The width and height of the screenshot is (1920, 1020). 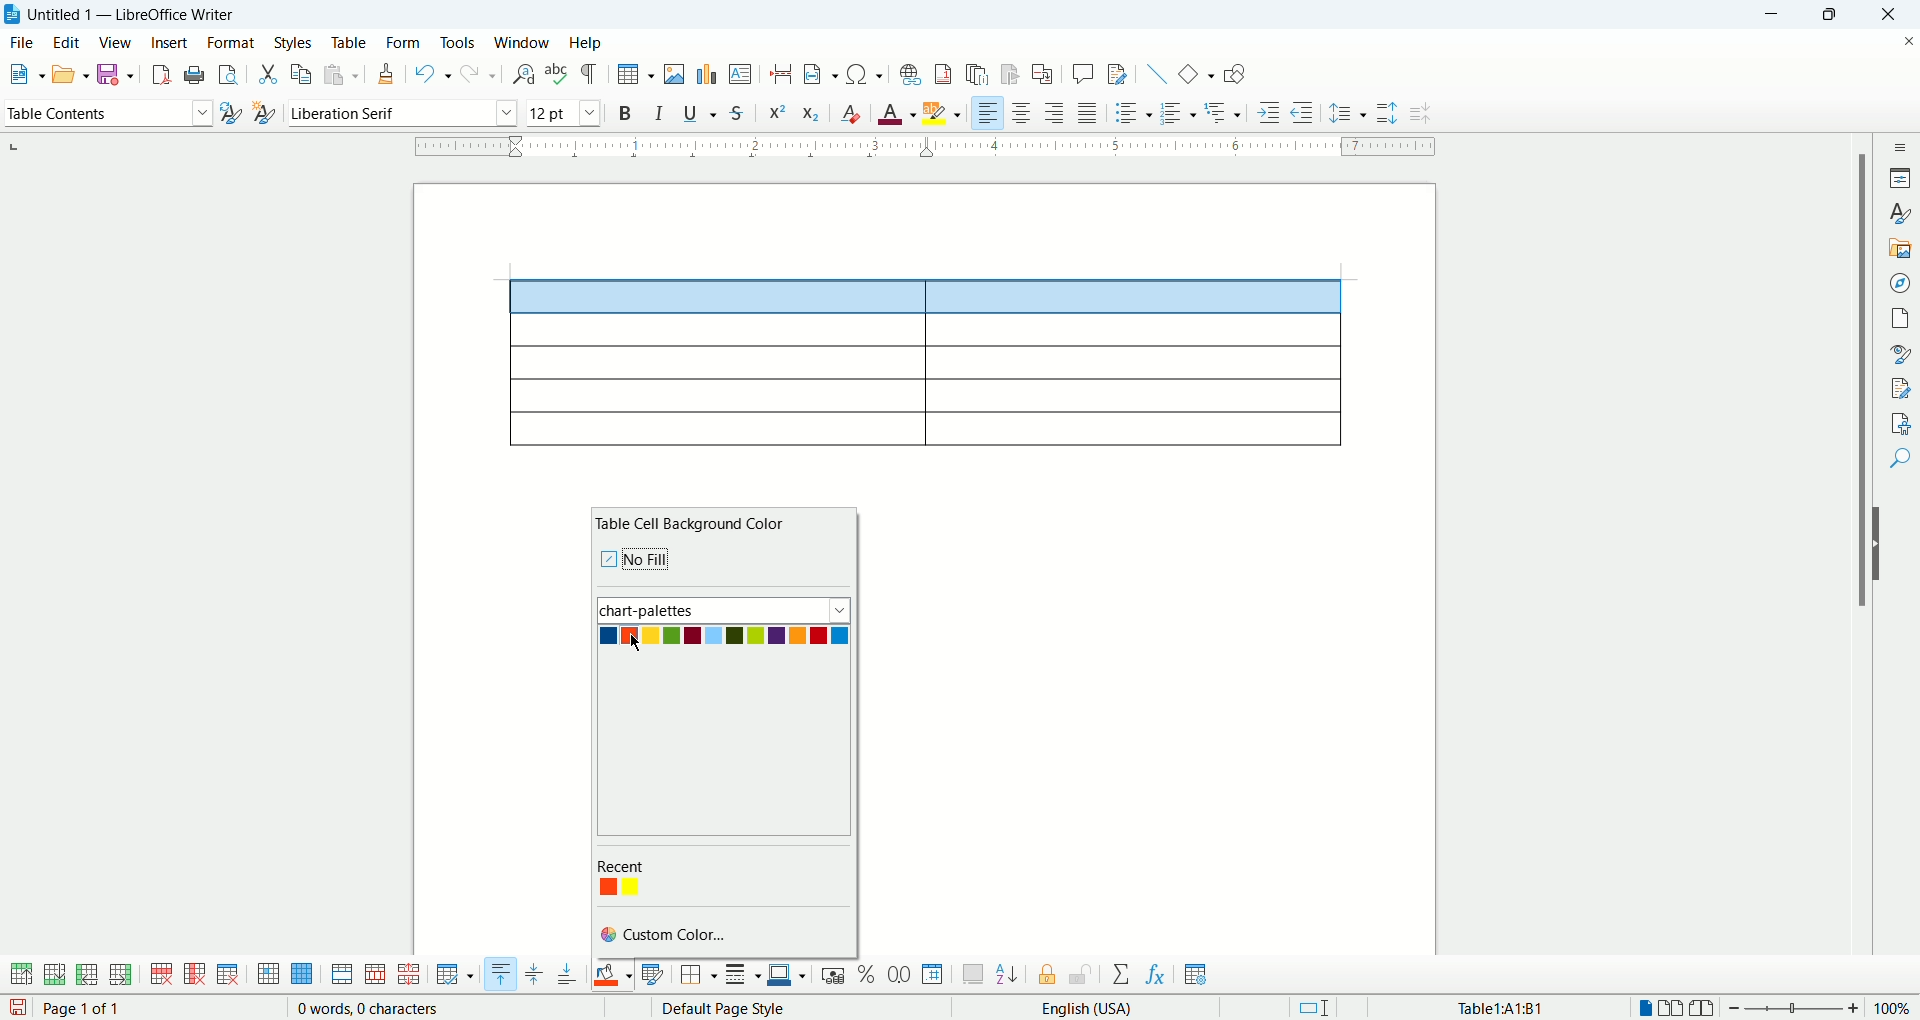 I want to click on delete selected column, so click(x=195, y=975).